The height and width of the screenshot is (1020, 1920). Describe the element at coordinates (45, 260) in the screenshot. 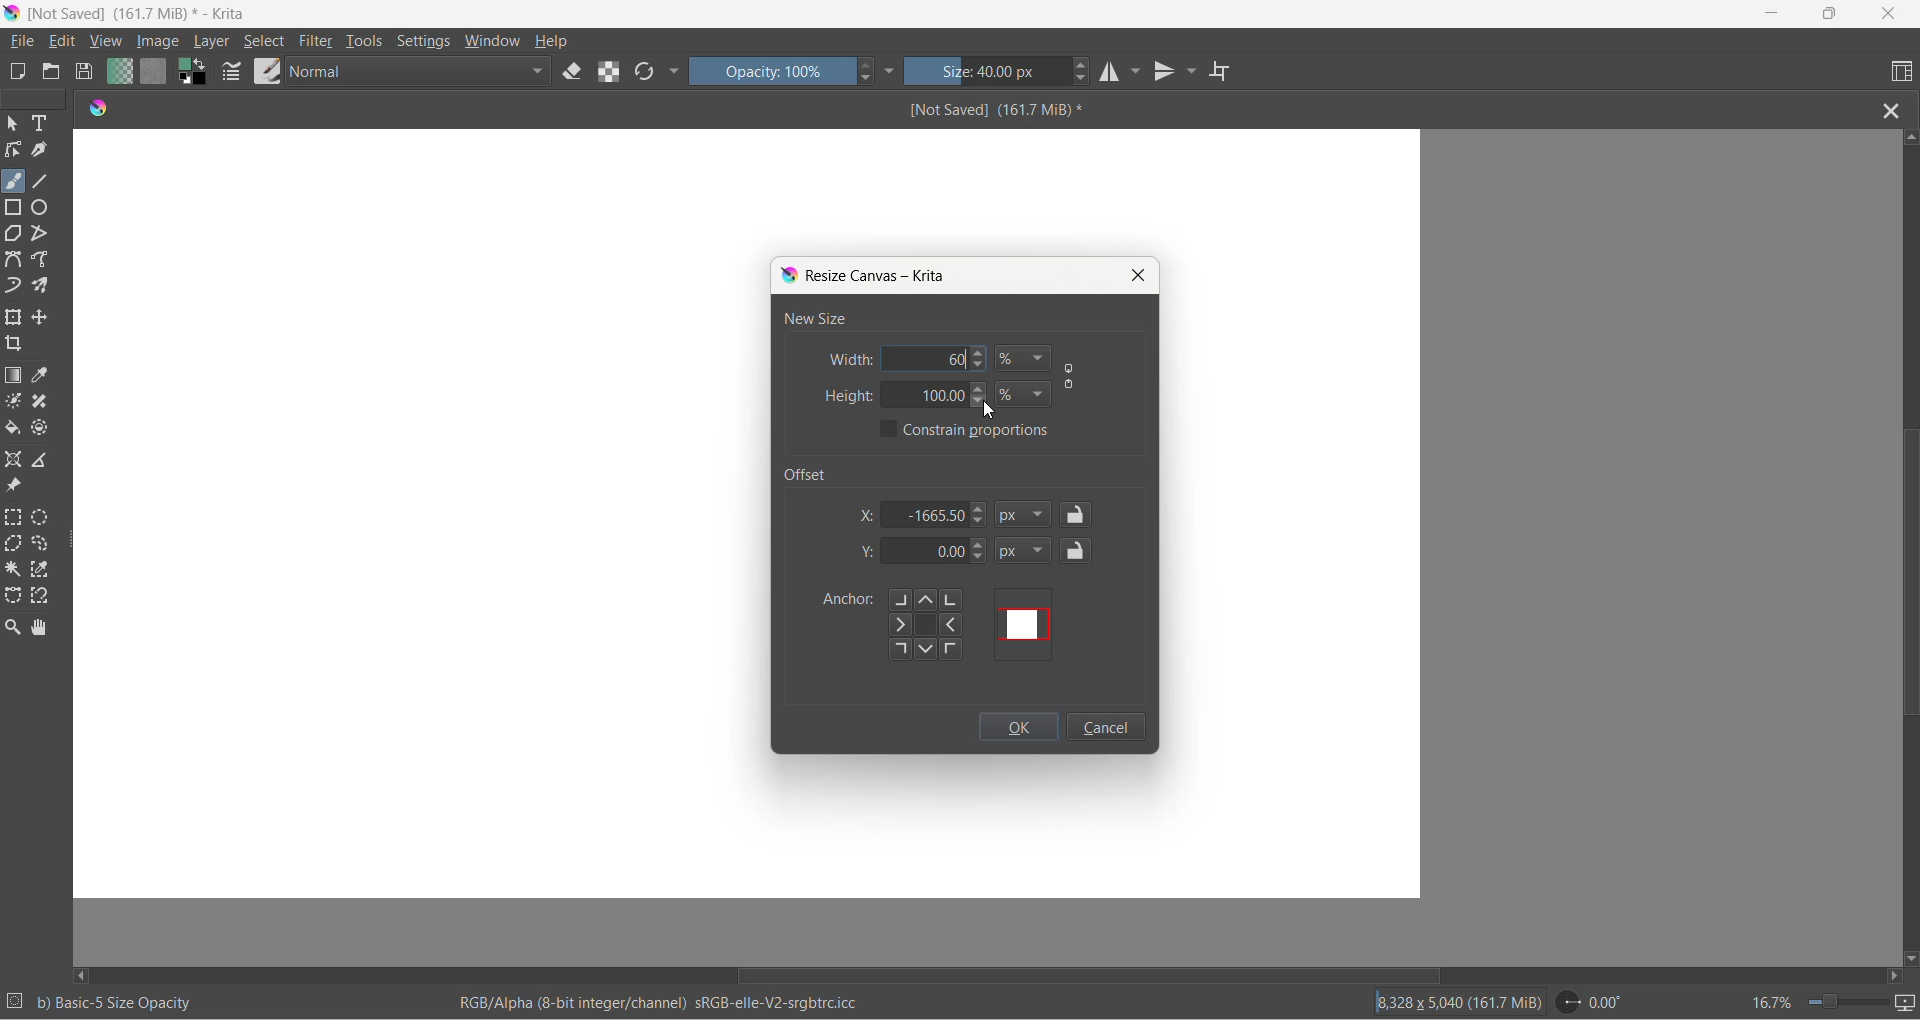

I see `freehand path tool` at that location.